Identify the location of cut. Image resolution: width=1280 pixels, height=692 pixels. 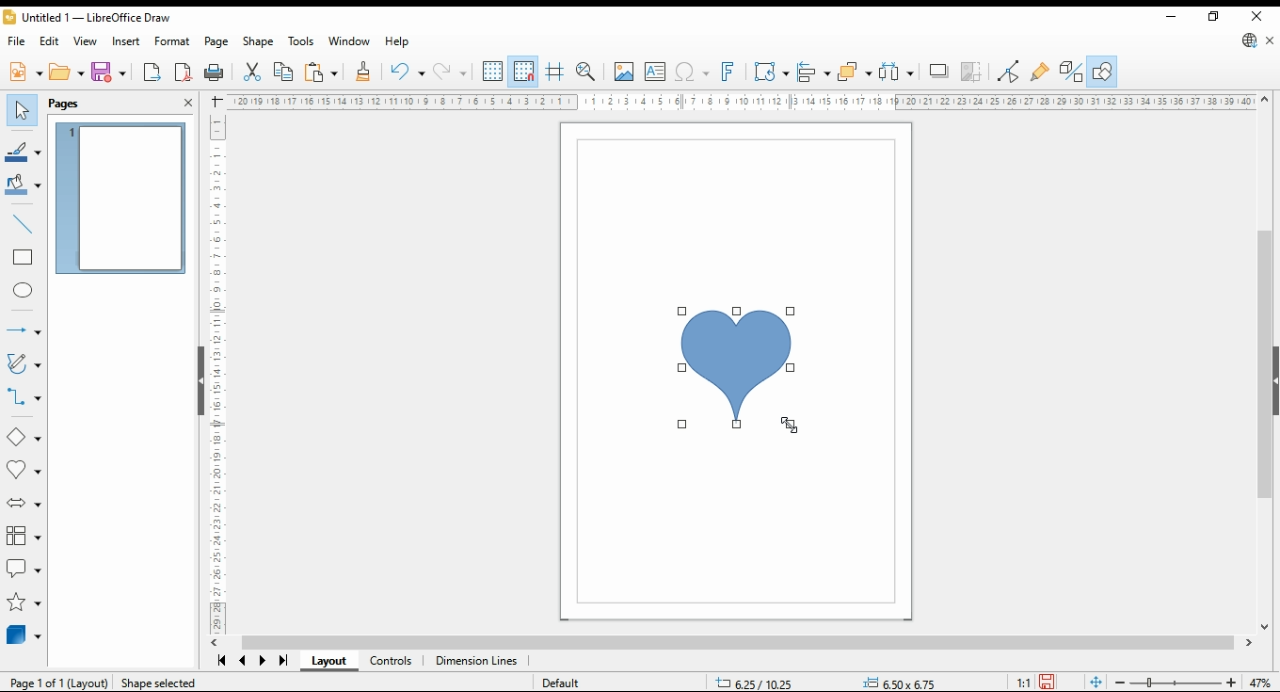
(252, 72).